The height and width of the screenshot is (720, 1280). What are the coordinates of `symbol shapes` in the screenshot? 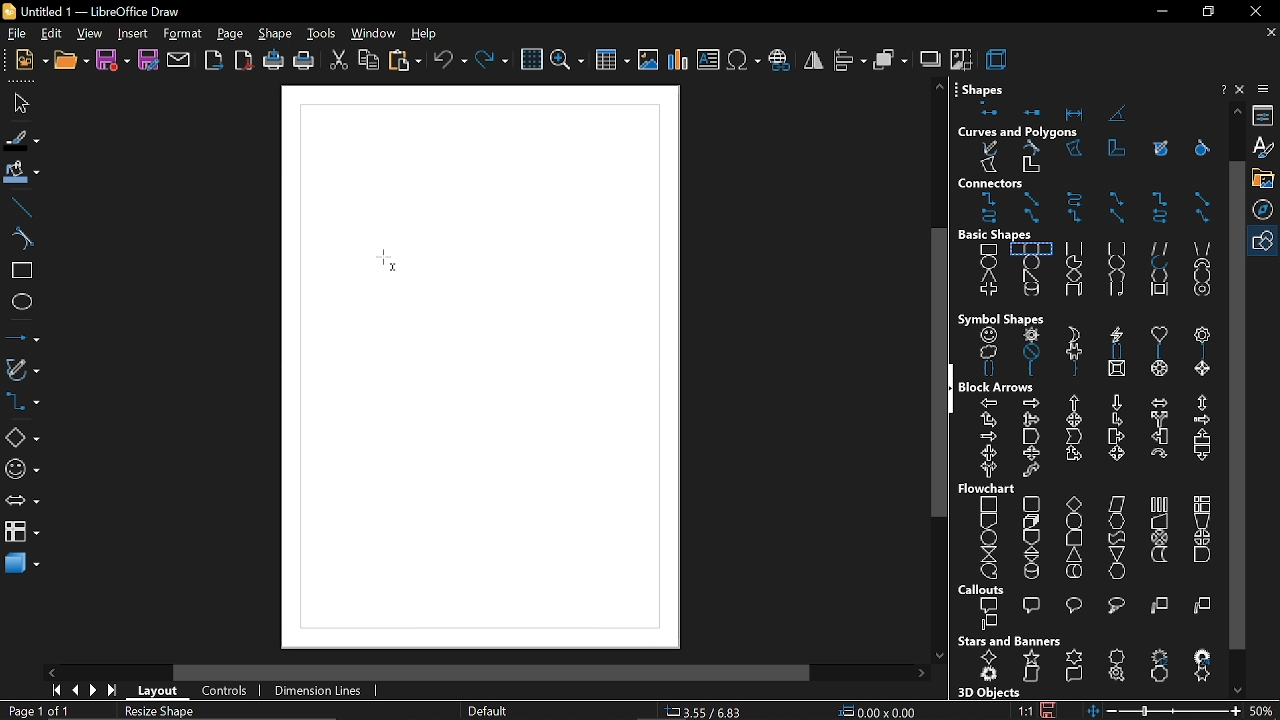 It's located at (1094, 353).